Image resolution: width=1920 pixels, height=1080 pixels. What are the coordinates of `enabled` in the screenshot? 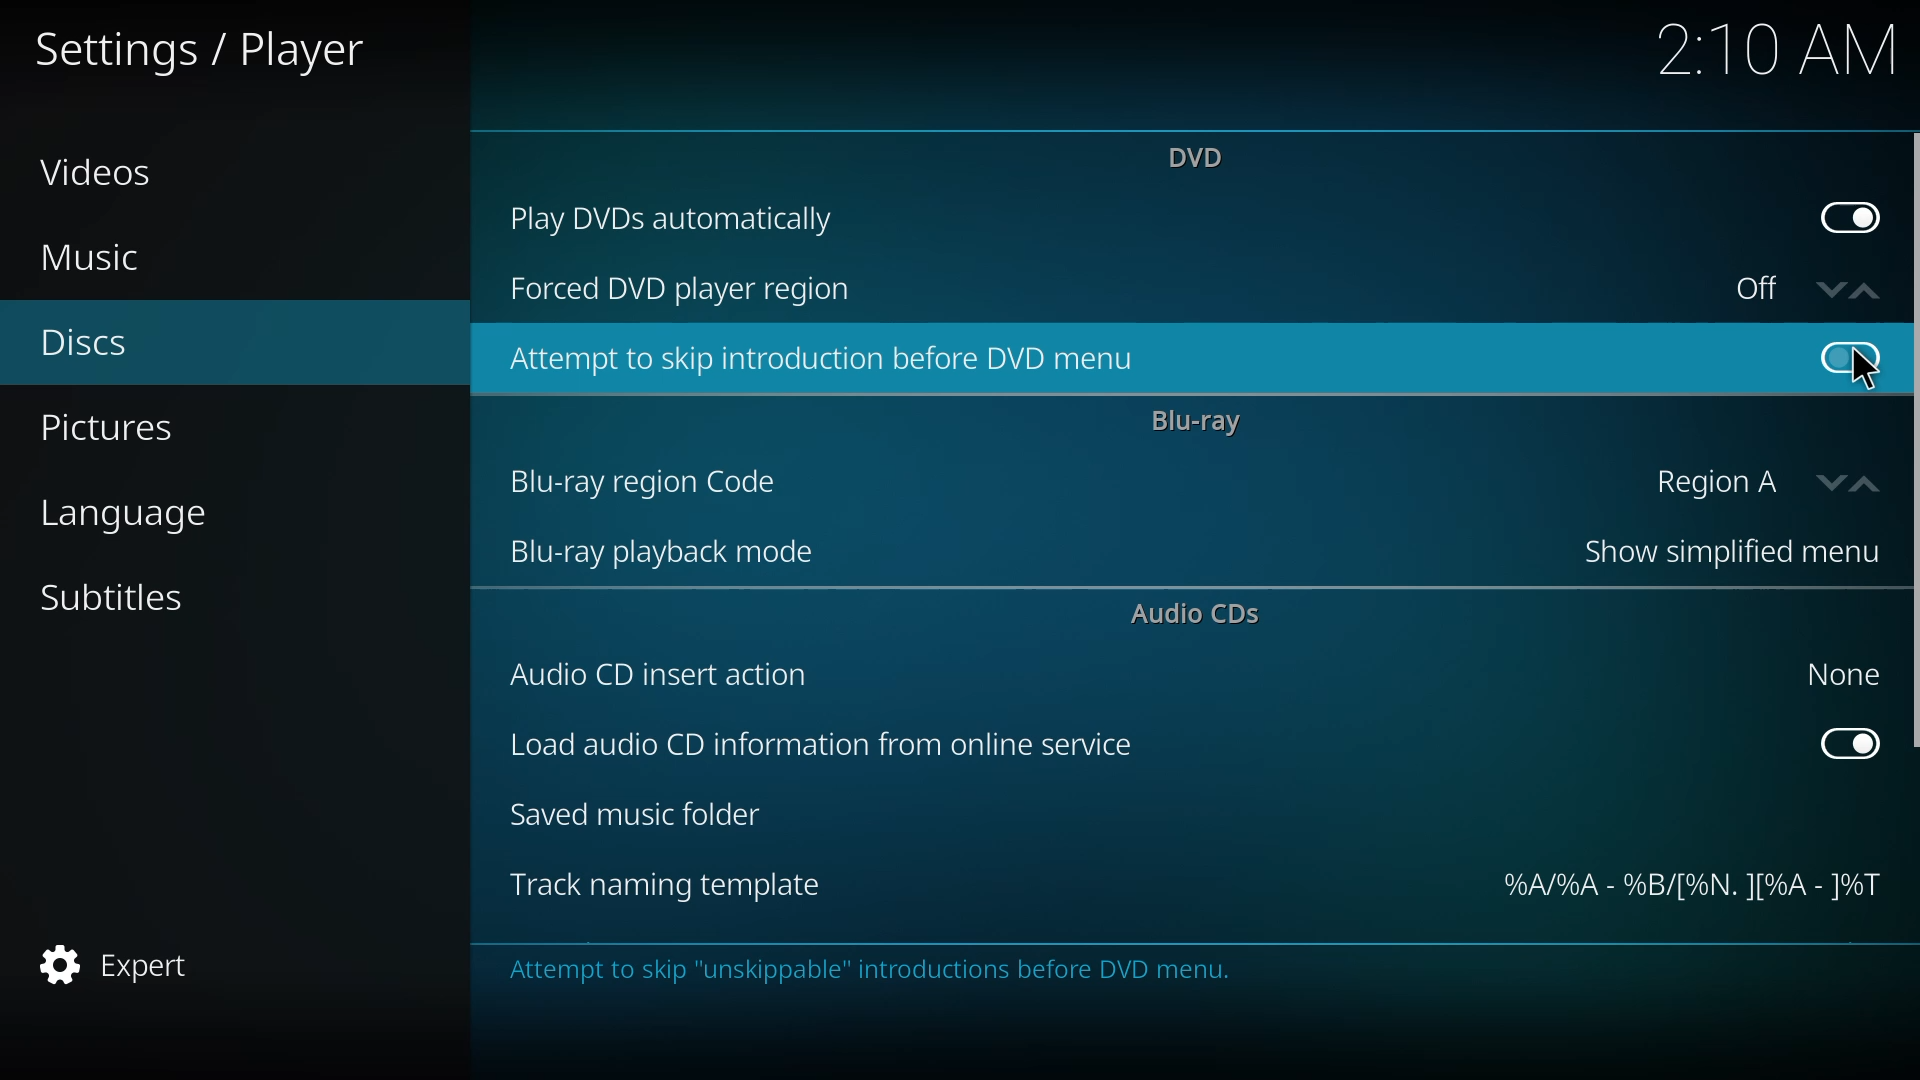 It's located at (1842, 219).